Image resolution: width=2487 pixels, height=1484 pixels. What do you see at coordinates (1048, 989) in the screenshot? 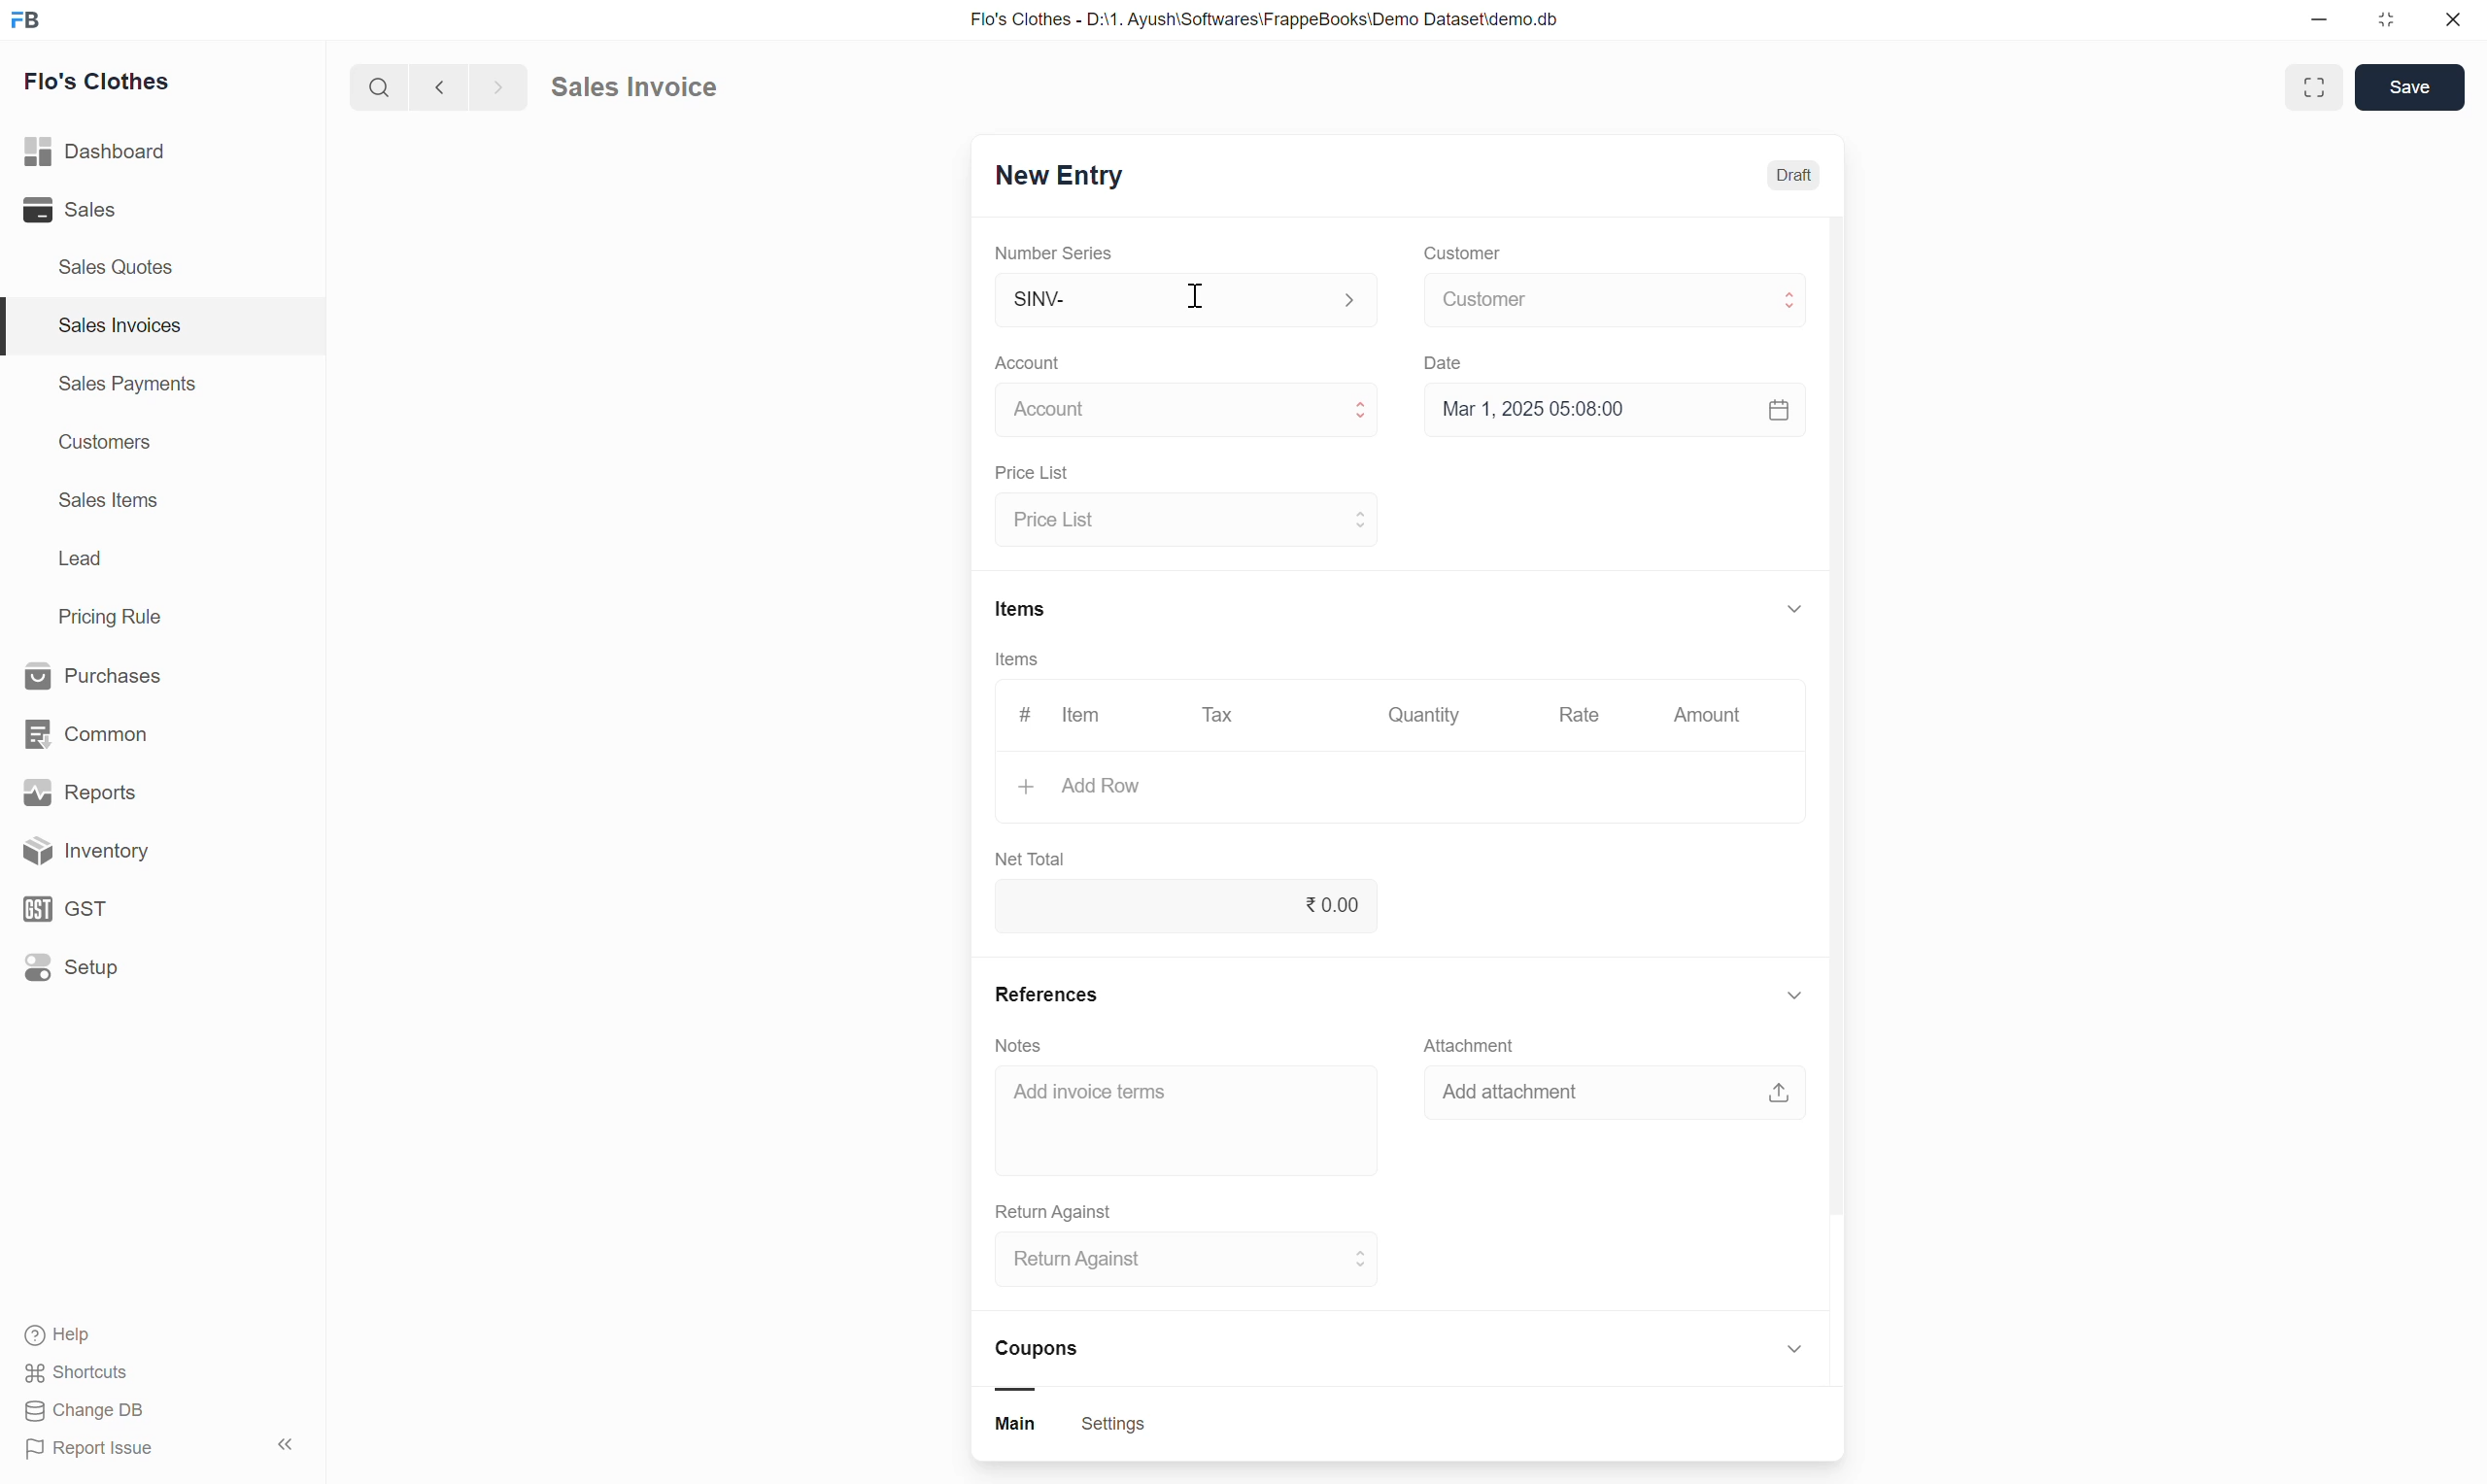
I see `References` at bounding box center [1048, 989].